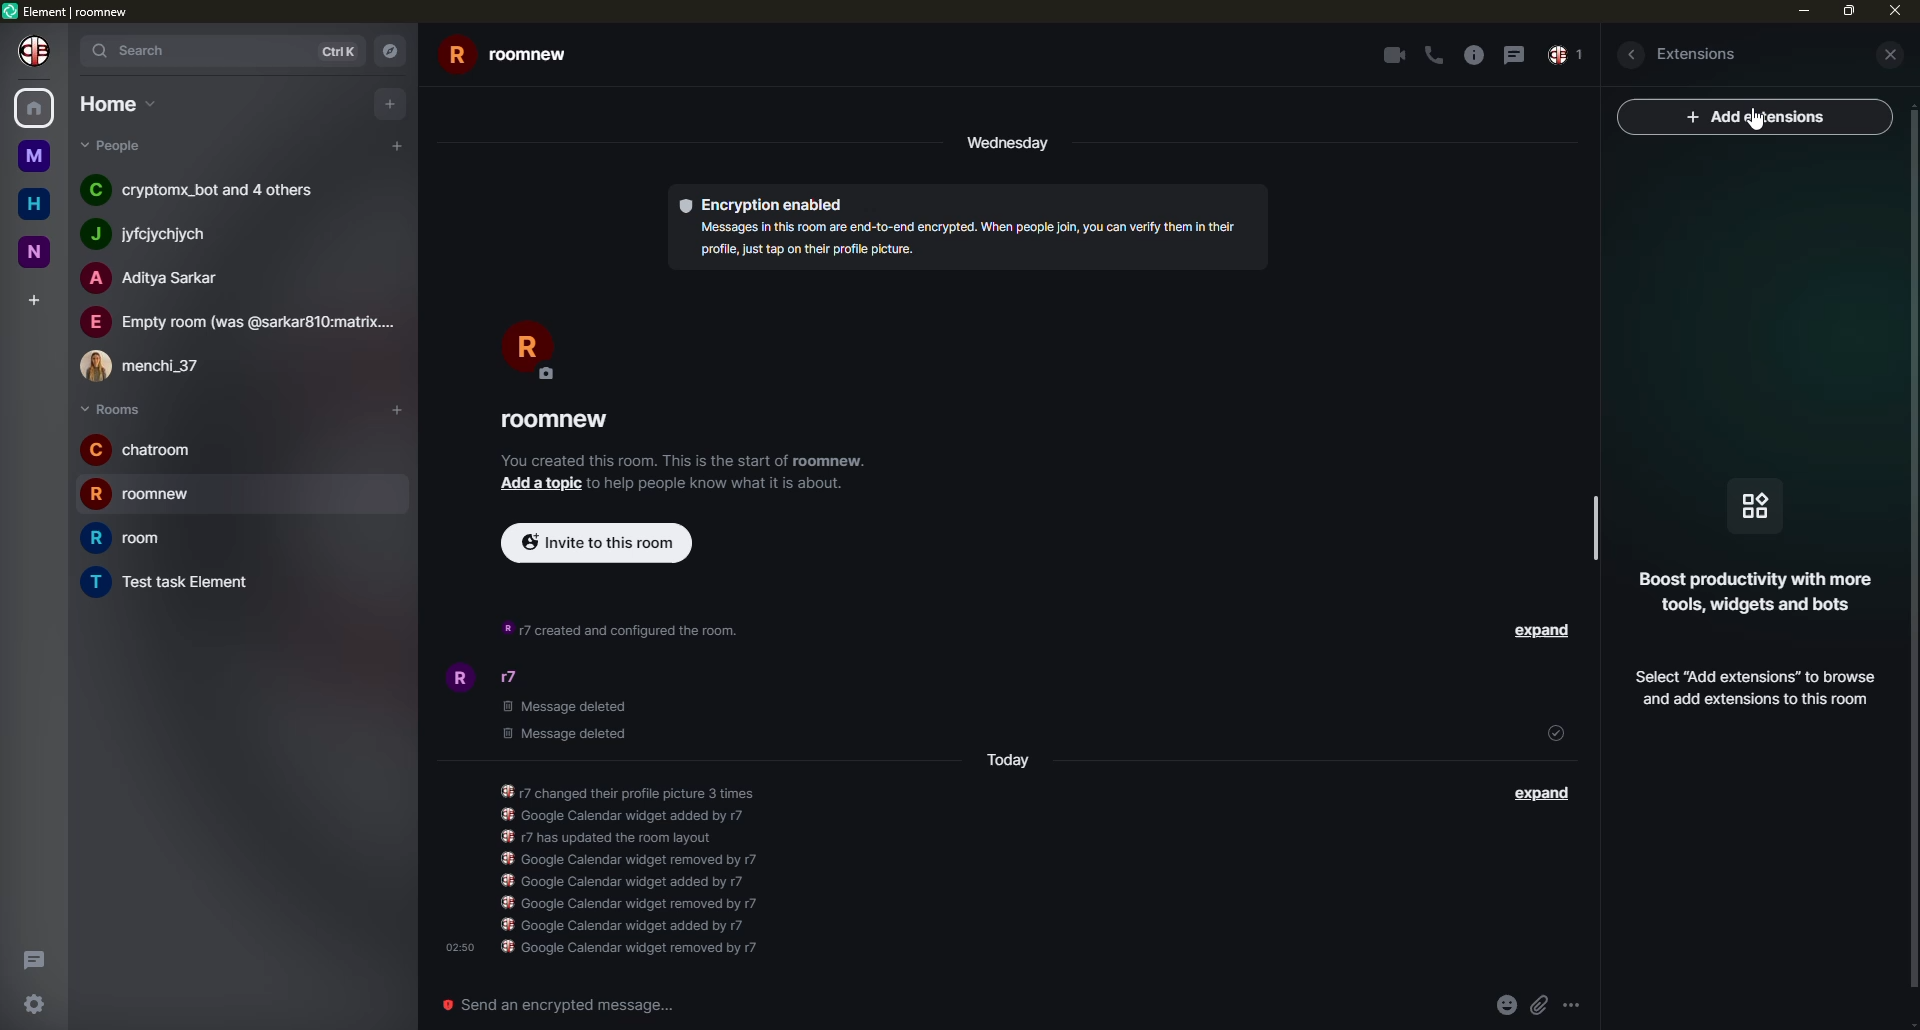 The width and height of the screenshot is (1920, 1030). Describe the element at coordinates (1537, 1003) in the screenshot. I see `attach` at that location.